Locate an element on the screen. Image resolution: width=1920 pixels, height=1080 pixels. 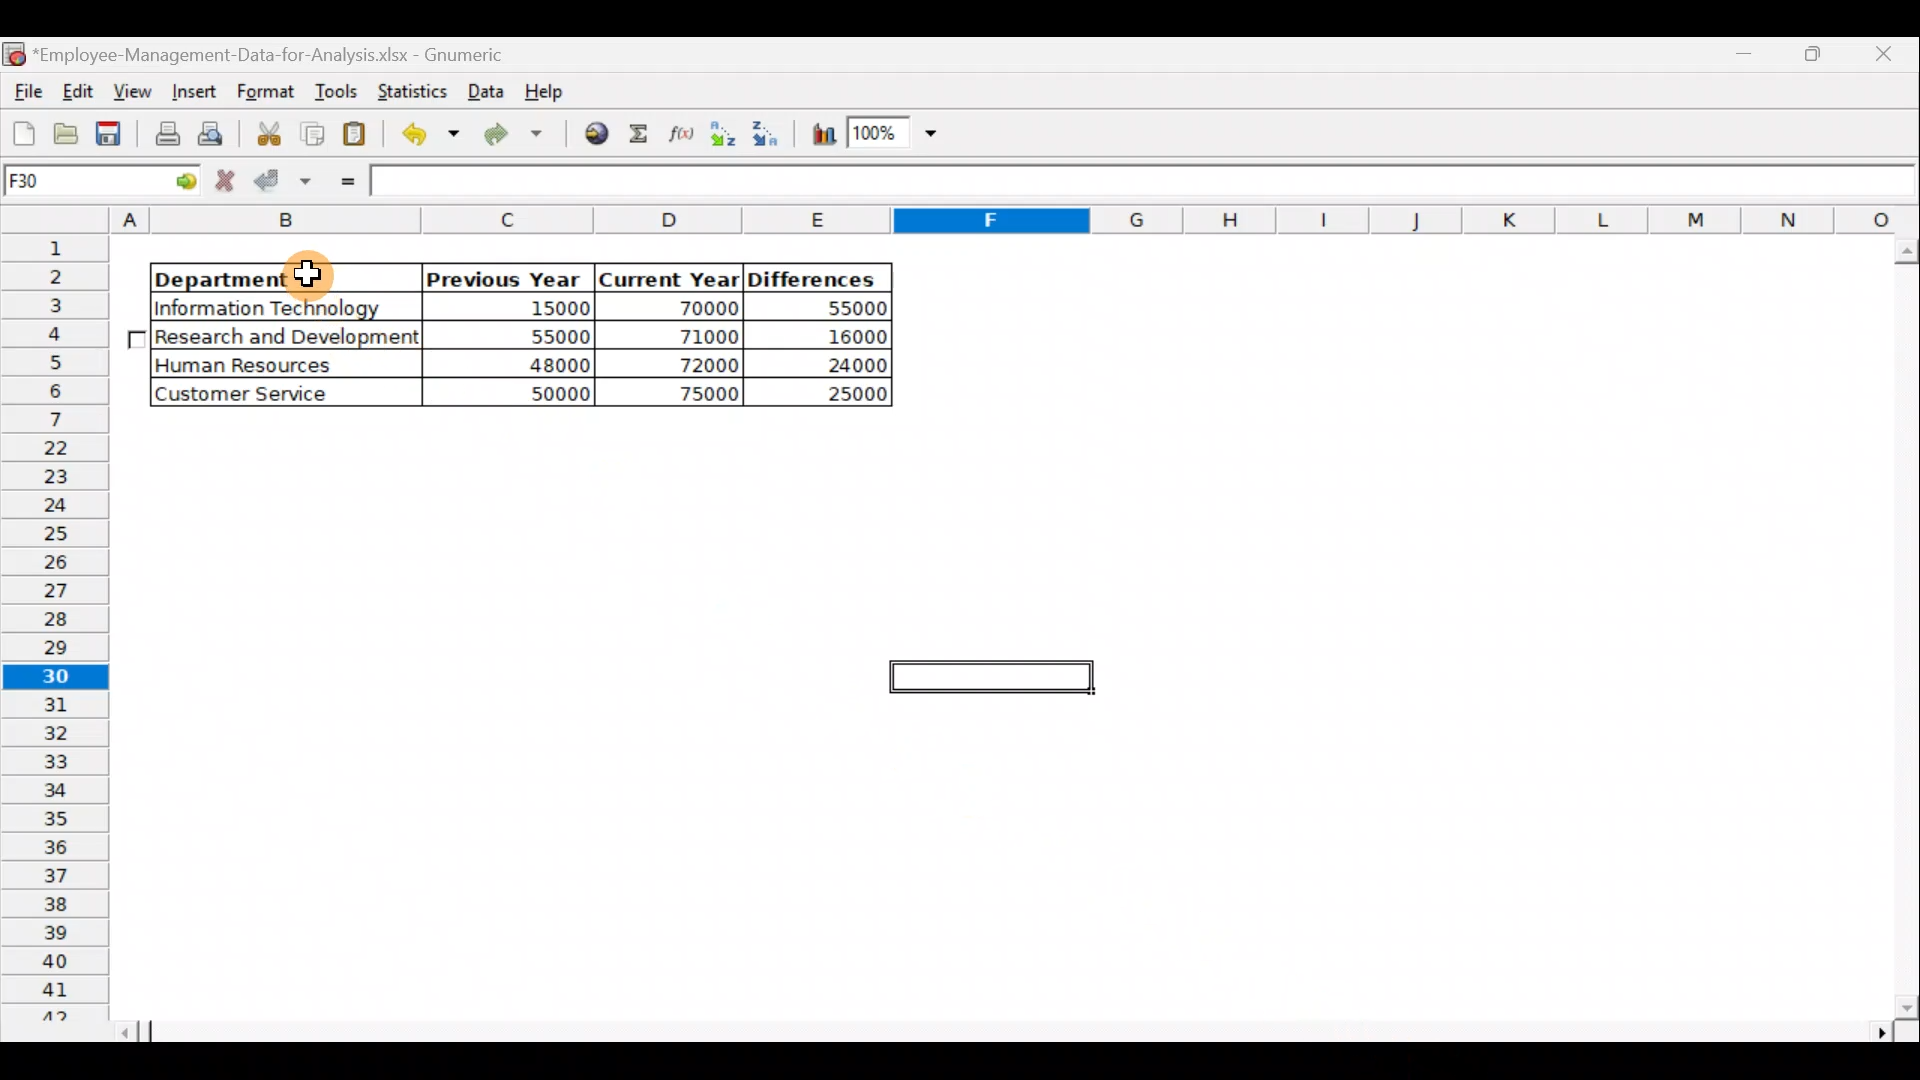
24000 is located at coordinates (834, 365).